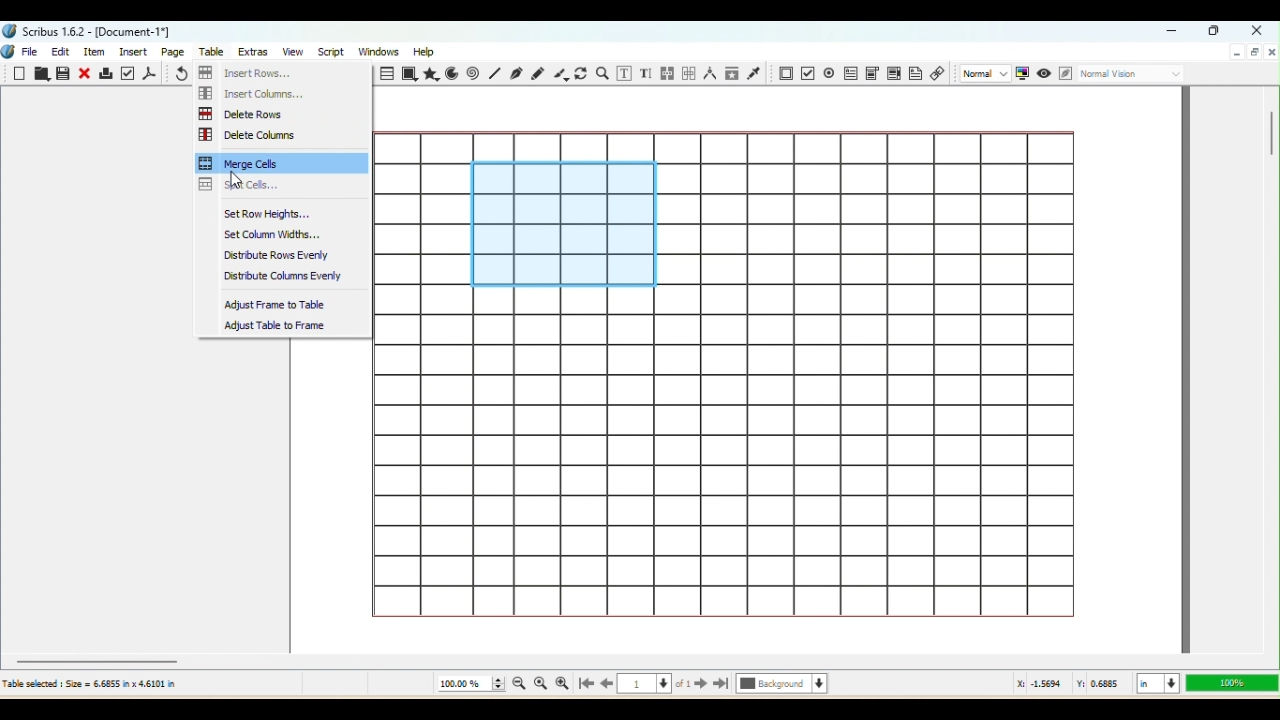  I want to click on Table, so click(385, 74).